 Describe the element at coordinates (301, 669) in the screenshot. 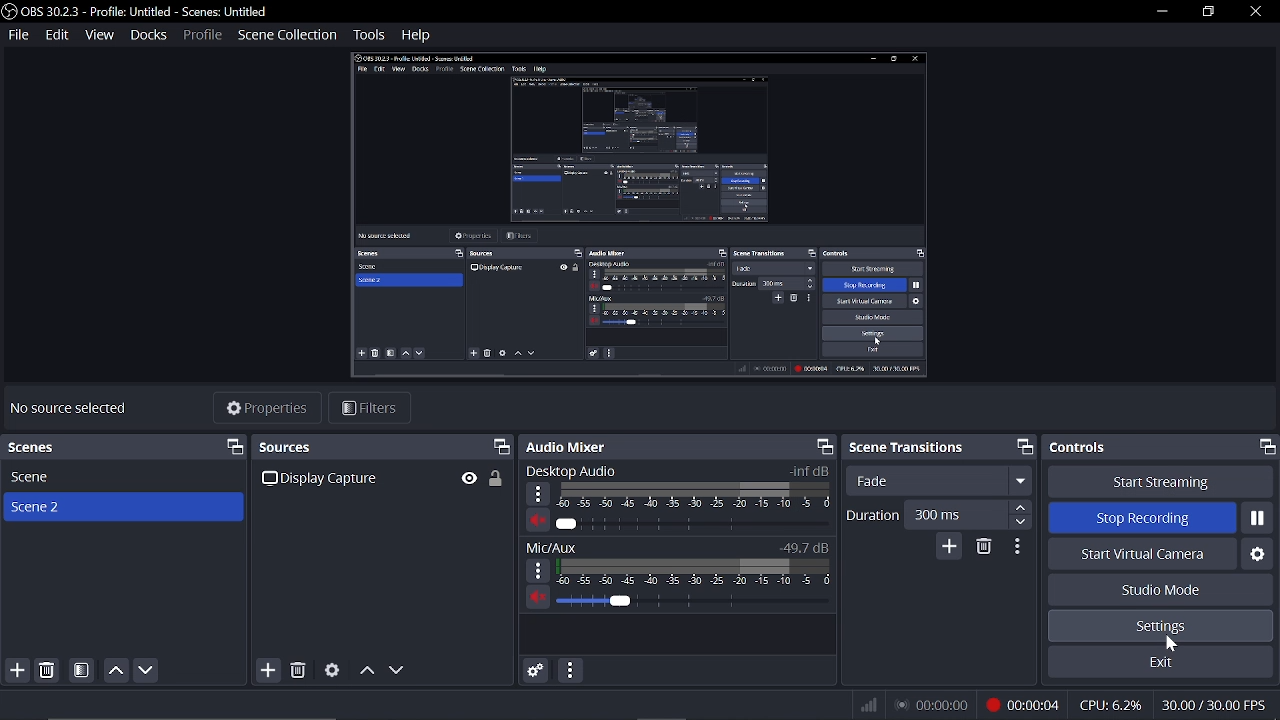

I see `delete source` at that location.